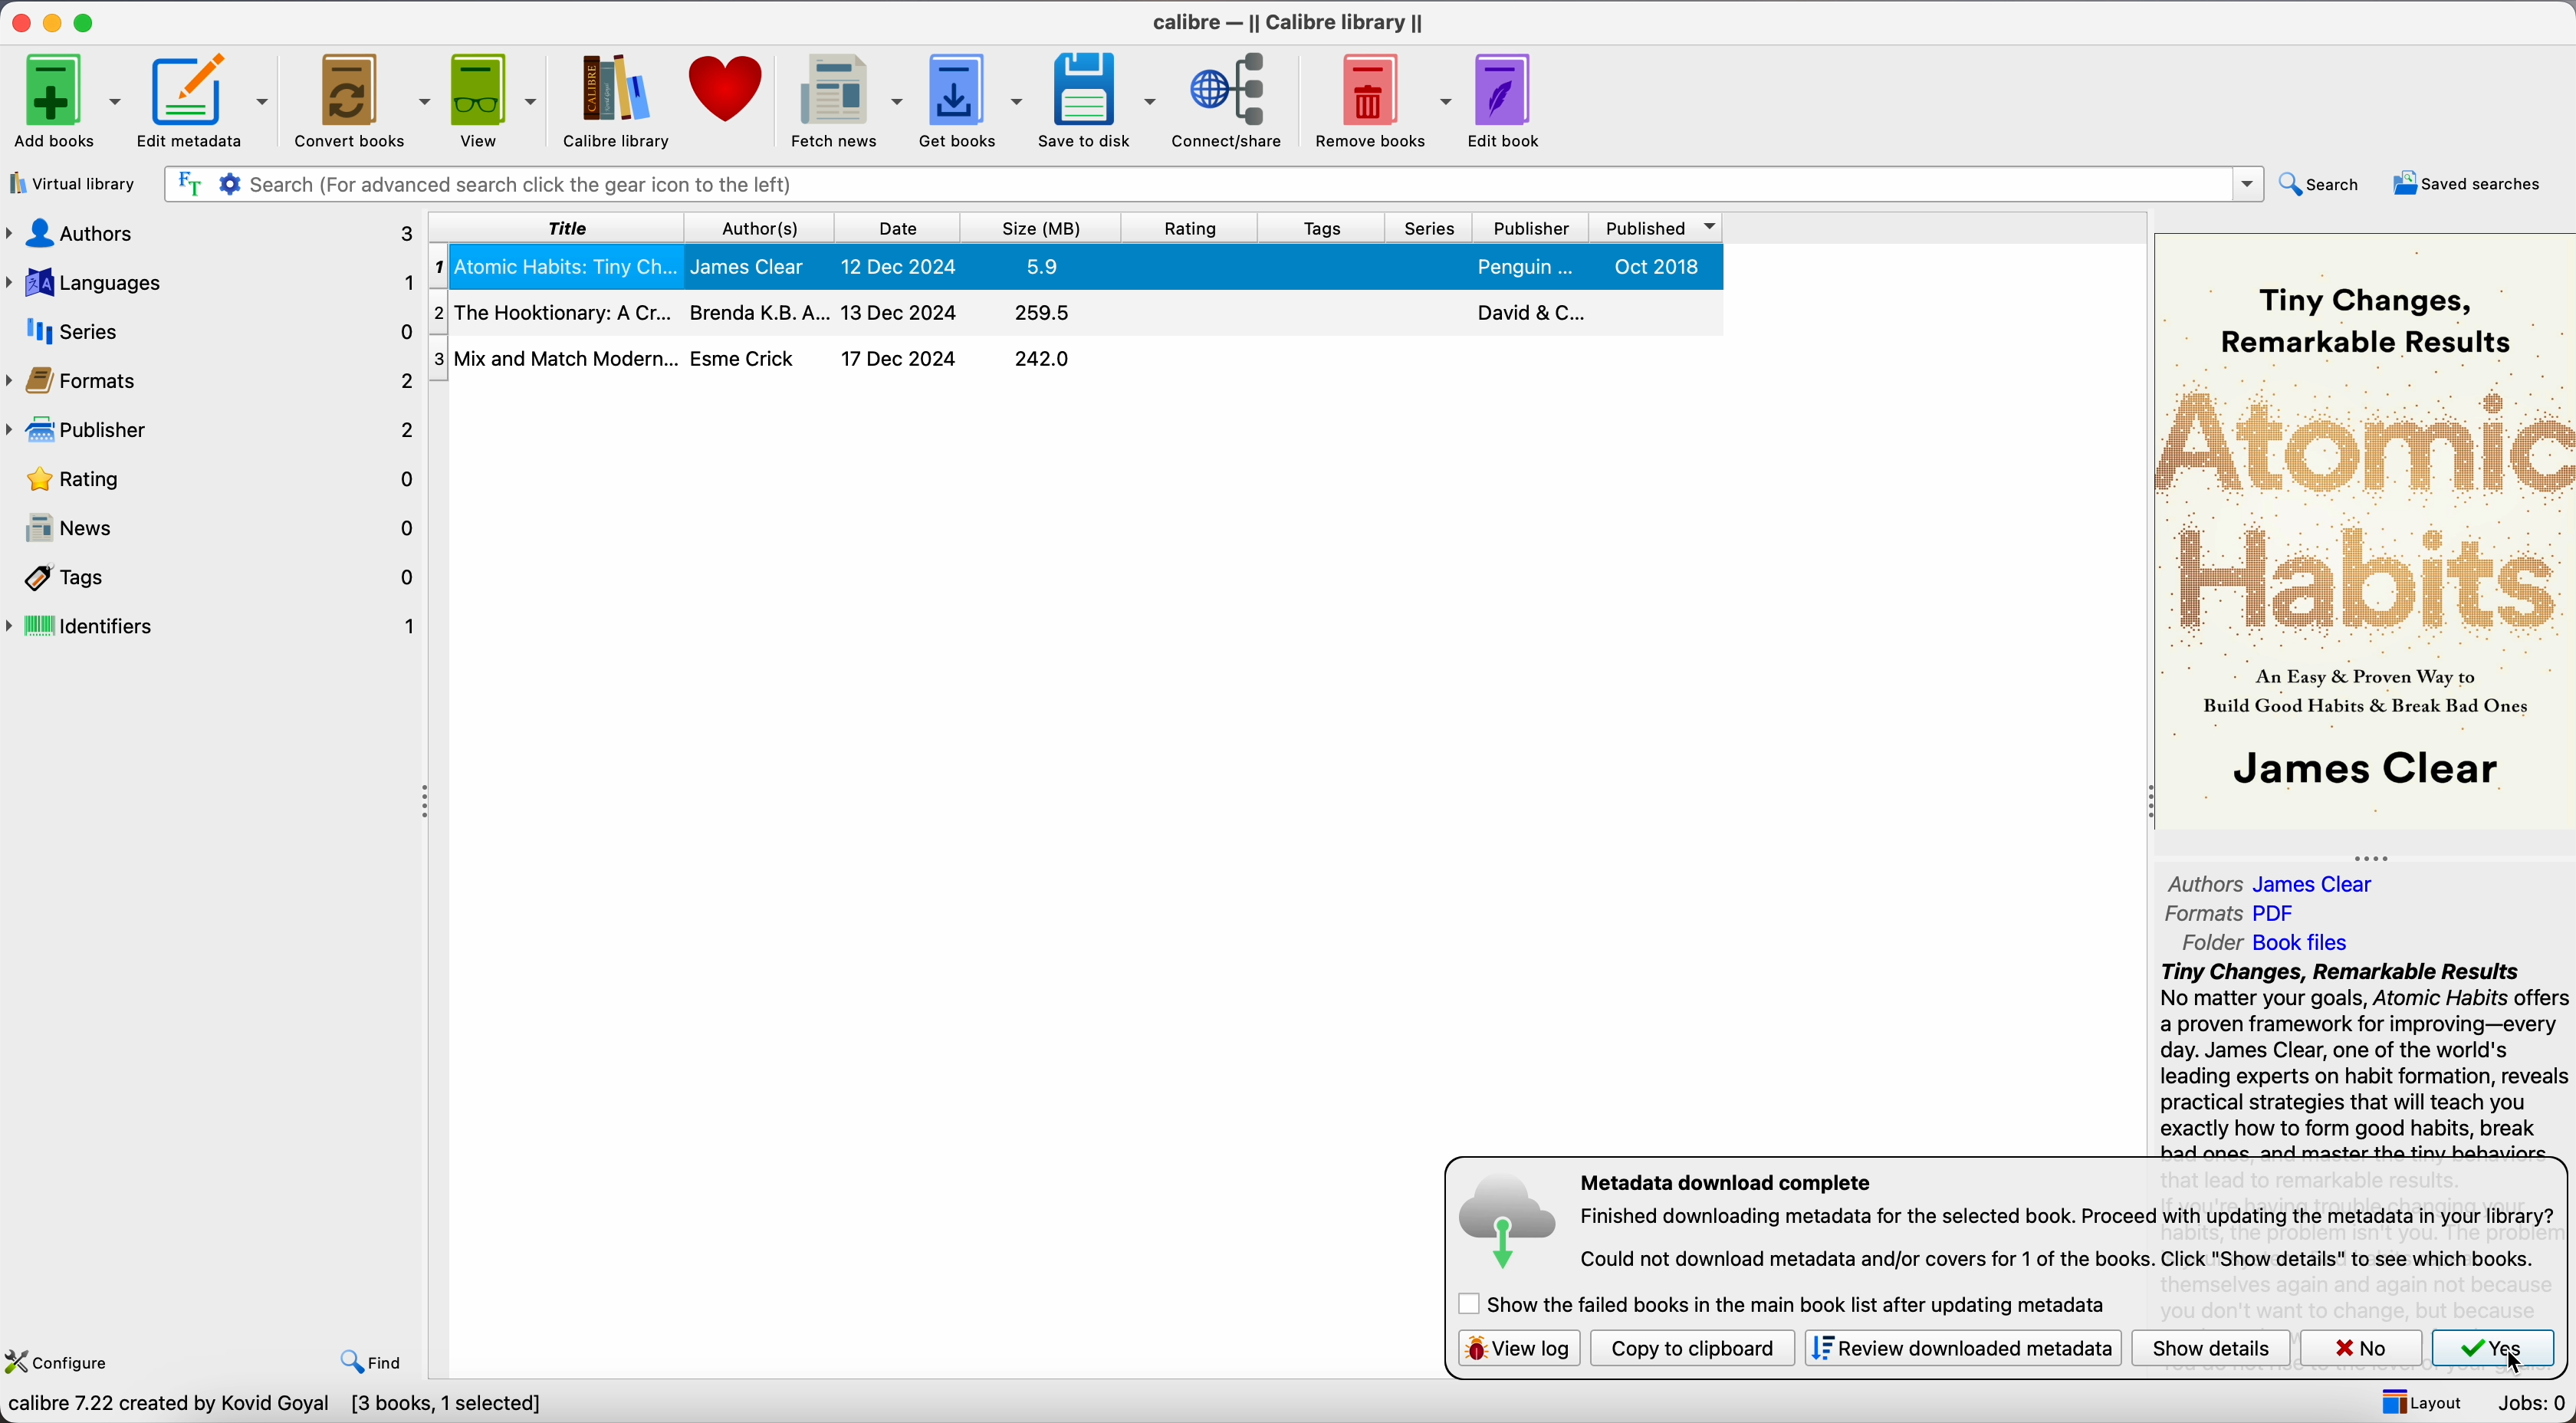  I want to click on book cover preview, so click(2367, 533).